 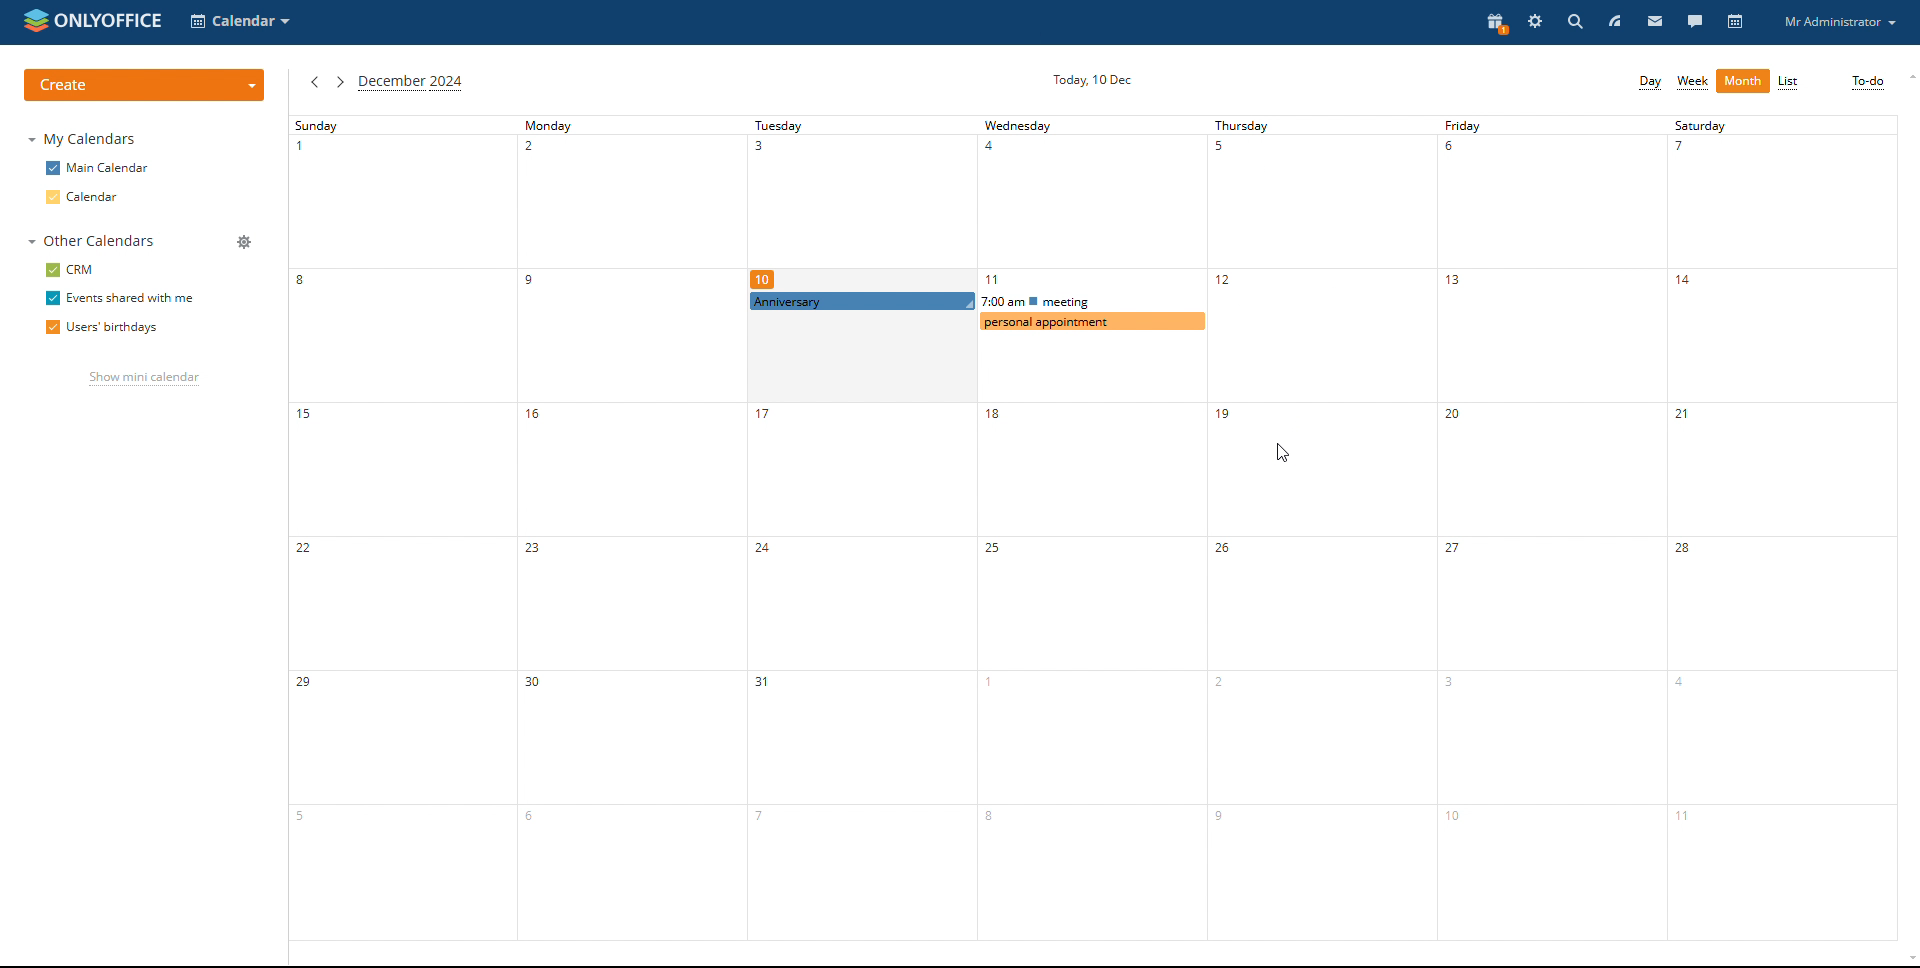 I want to click on search, so click(x=1573, y=22).